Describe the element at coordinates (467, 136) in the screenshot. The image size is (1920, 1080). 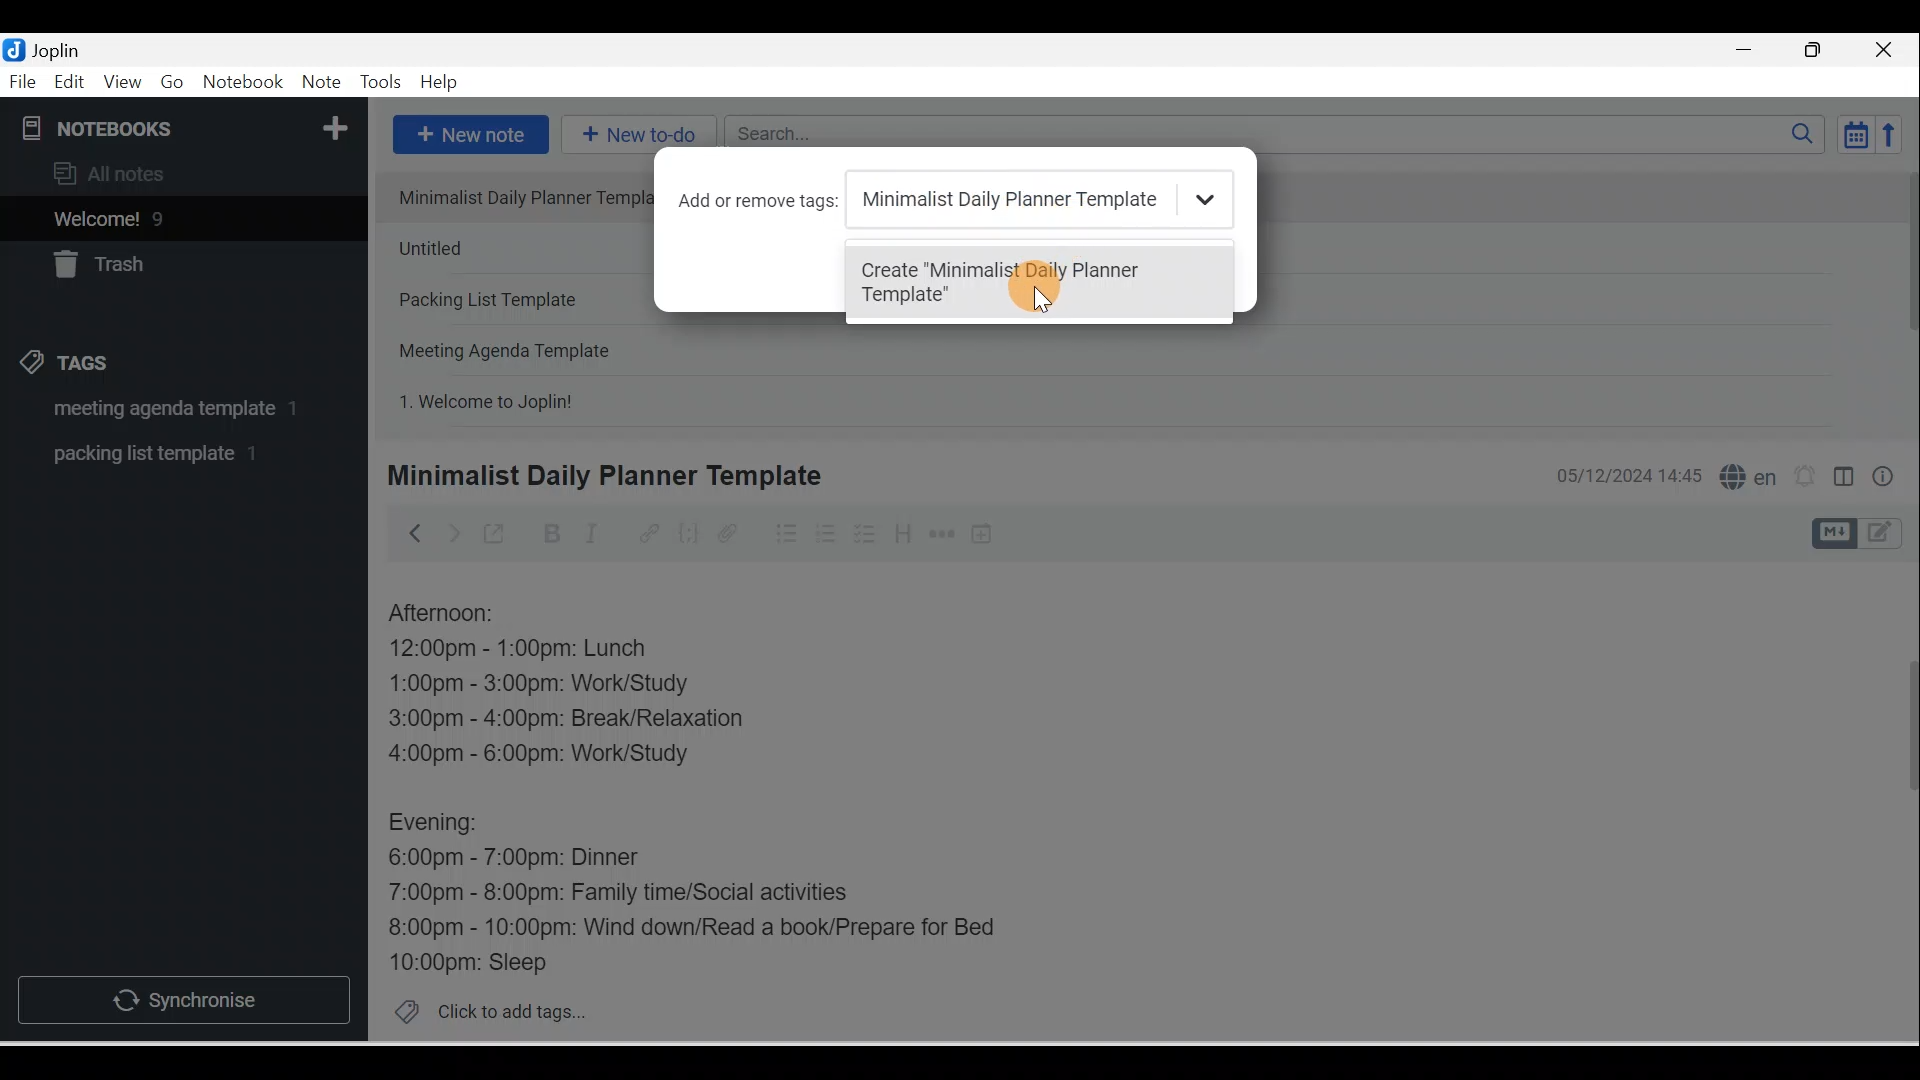
I see `New note` at that location.